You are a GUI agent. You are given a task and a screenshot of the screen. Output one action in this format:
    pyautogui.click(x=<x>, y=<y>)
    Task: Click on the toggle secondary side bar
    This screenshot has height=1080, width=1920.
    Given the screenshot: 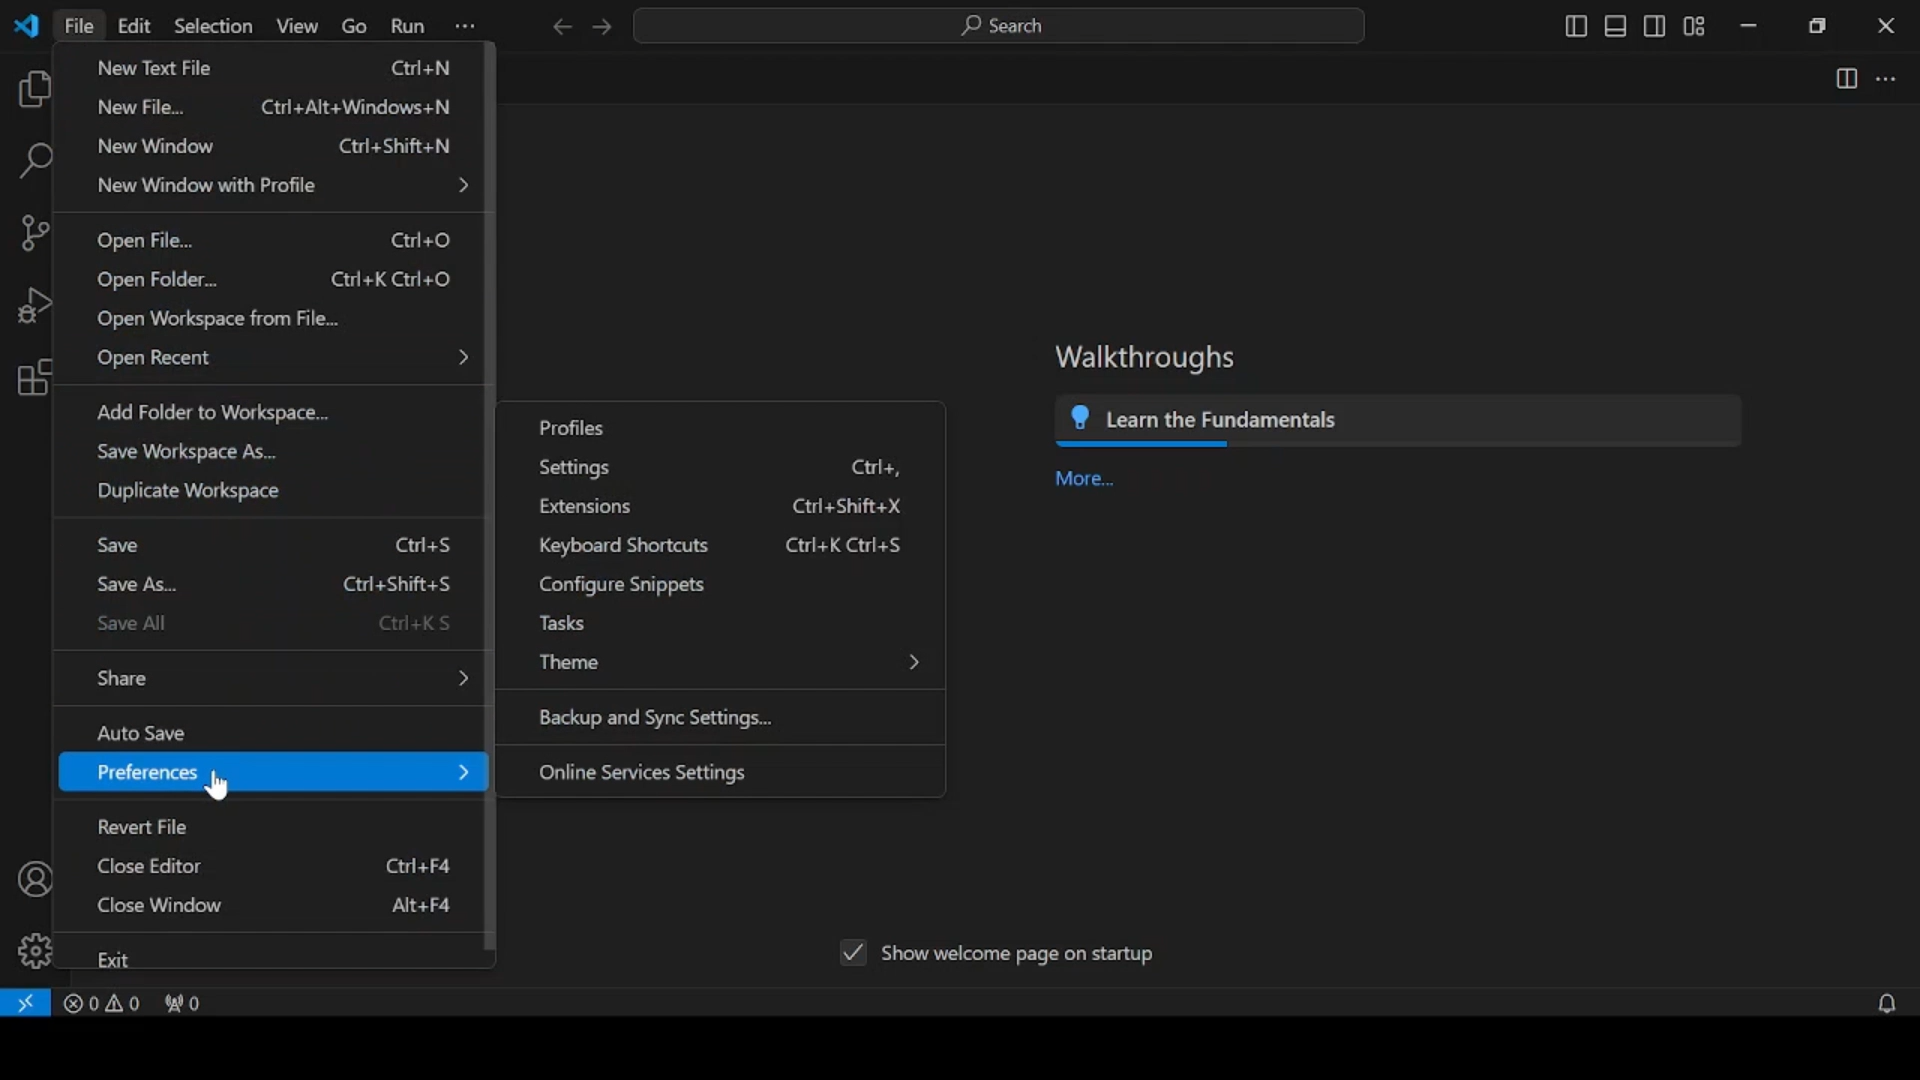 What is the action you would take?
    pyautogui.click(x=1655, y=27)
    